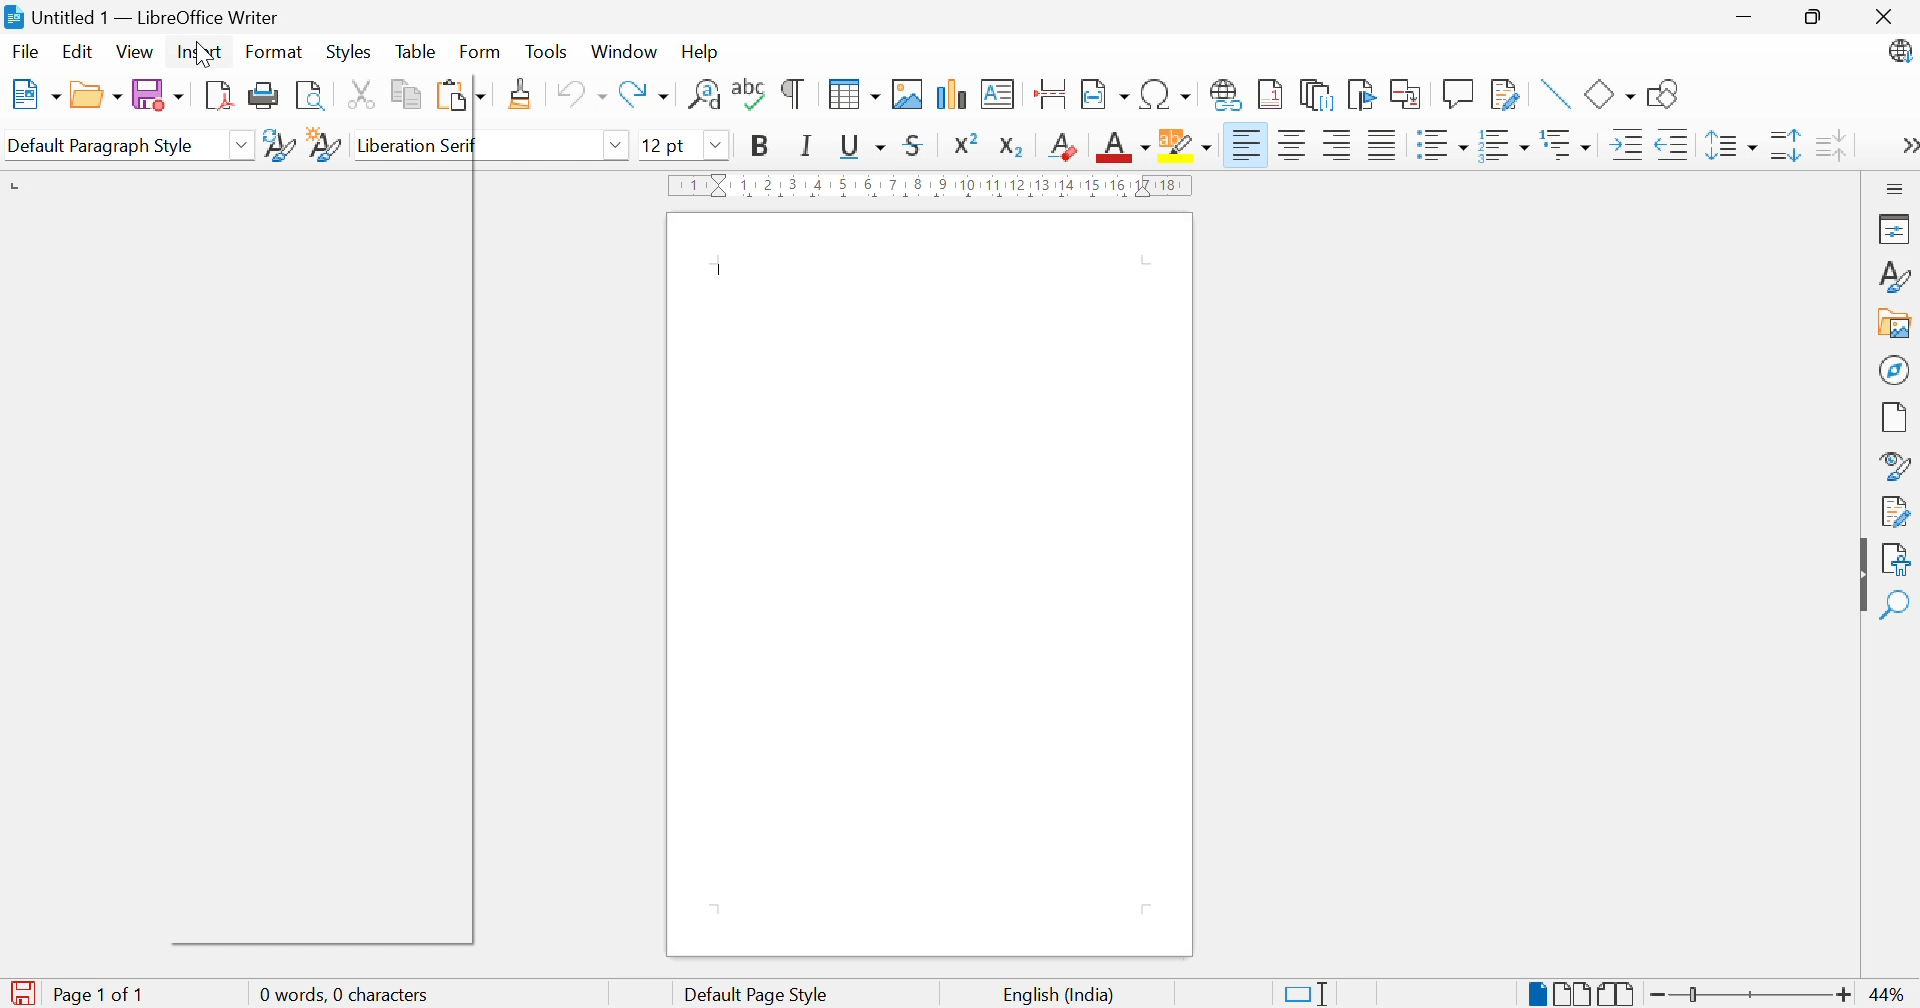 This screenshot has width=1920, height=1008. I want to click on Help, so click(701, 53).